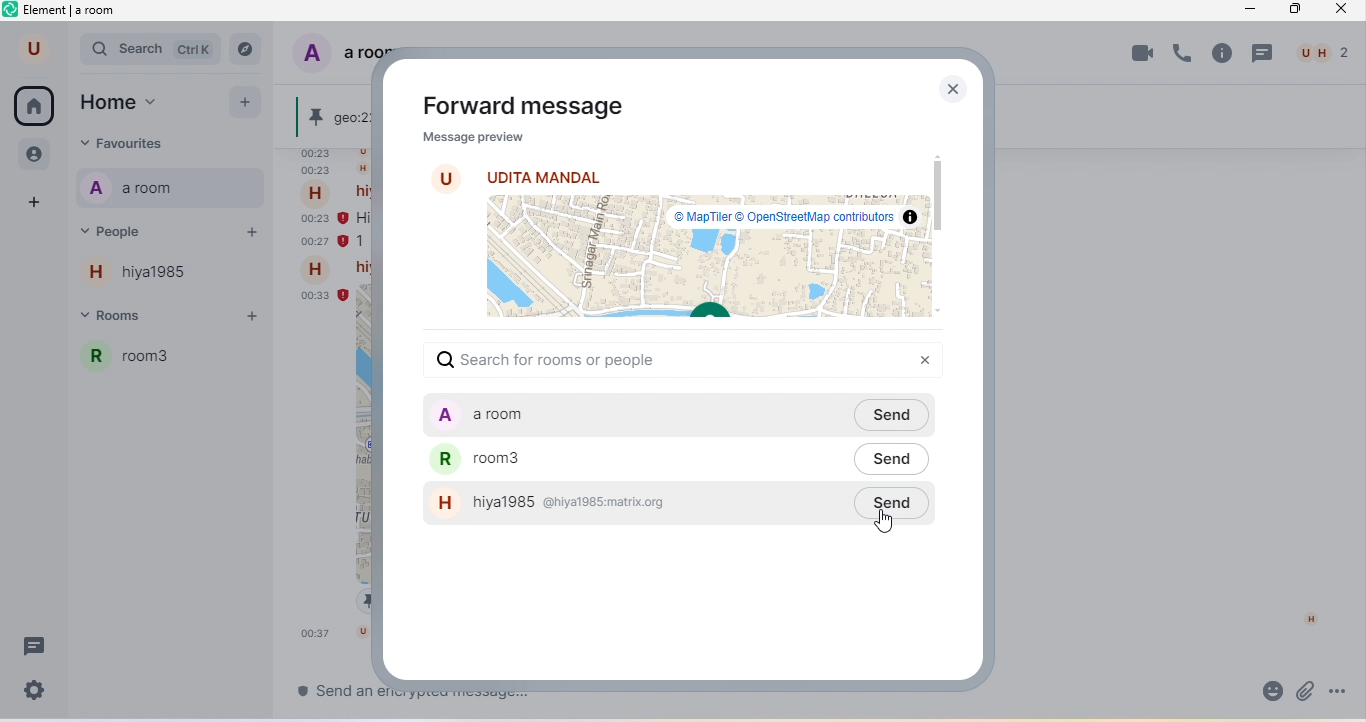 This screenshot has height=722, width=1366. What do you see at coordinates (925, 360) in the screenshot?
I see `close` at bounding box center [925, 360].